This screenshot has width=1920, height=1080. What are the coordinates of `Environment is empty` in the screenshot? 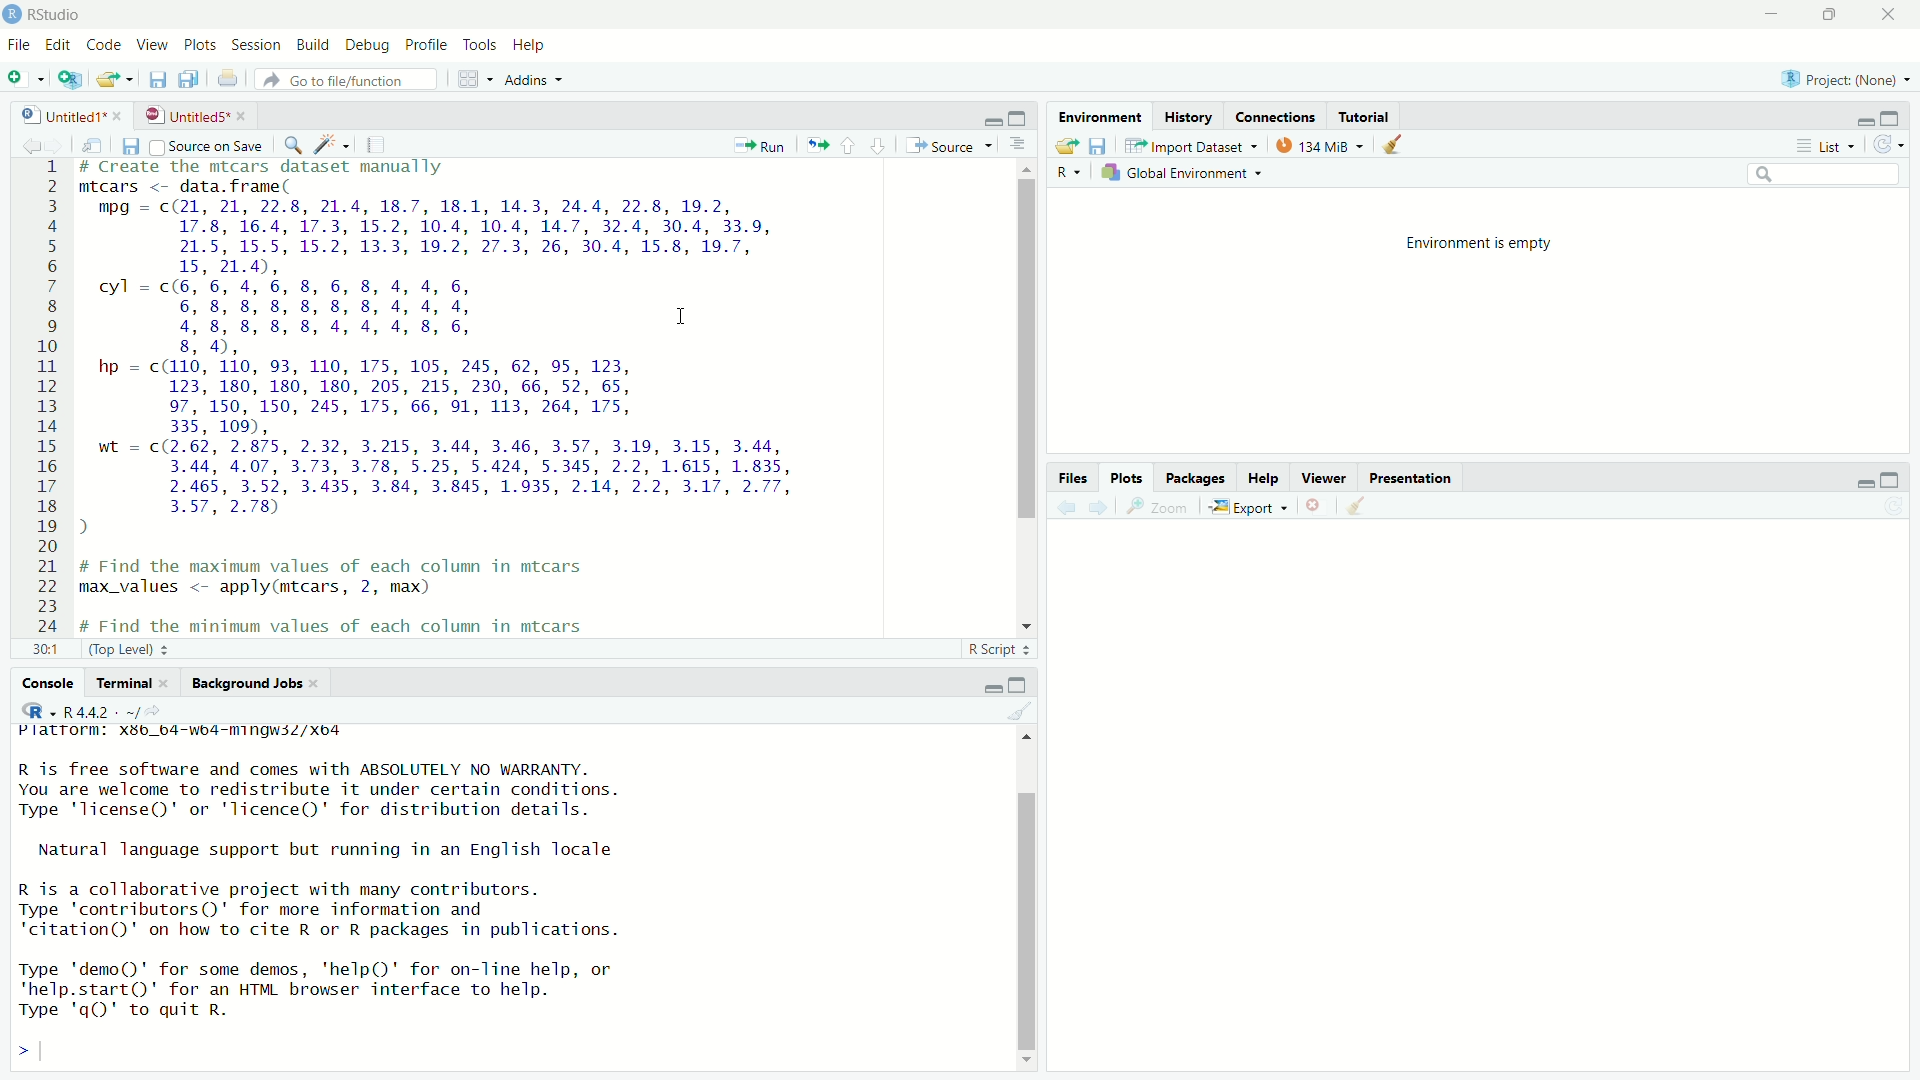 It's located at (1481, 241).